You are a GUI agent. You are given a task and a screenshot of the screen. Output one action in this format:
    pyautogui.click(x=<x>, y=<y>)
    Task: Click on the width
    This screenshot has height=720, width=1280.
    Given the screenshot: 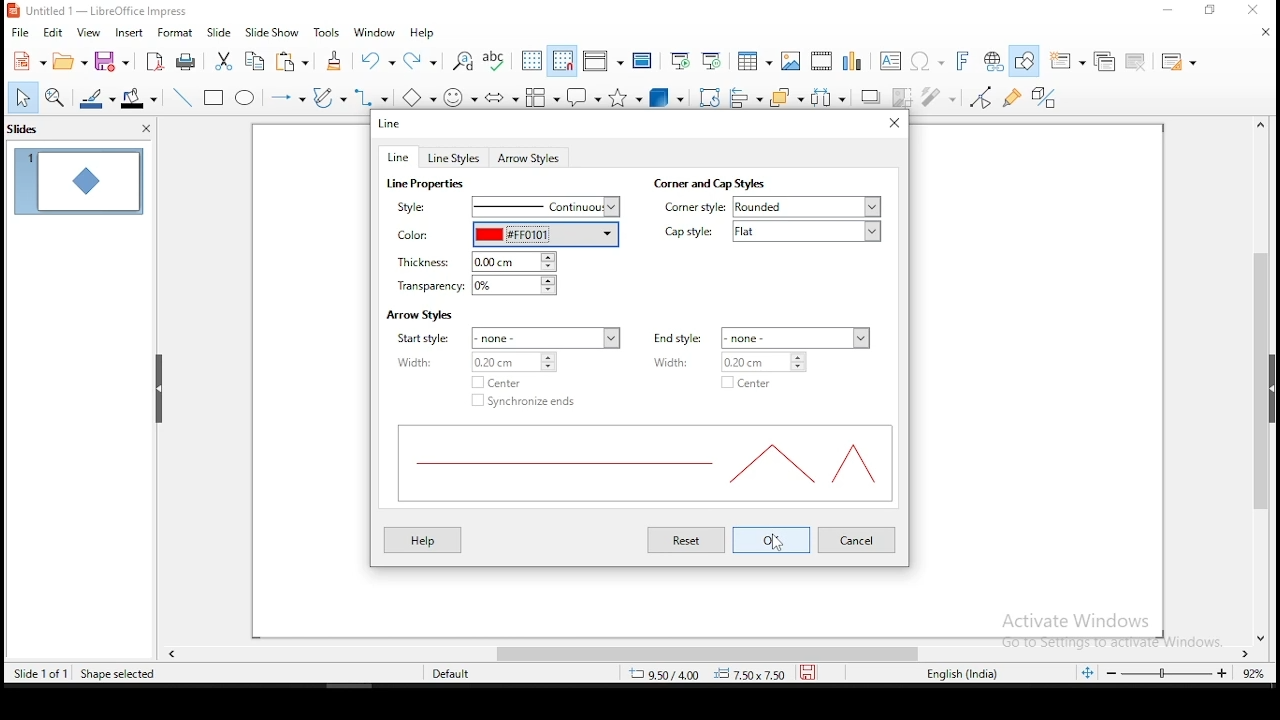 What is the action you would take?
    pyautogui.click(x=683, y=362)
    